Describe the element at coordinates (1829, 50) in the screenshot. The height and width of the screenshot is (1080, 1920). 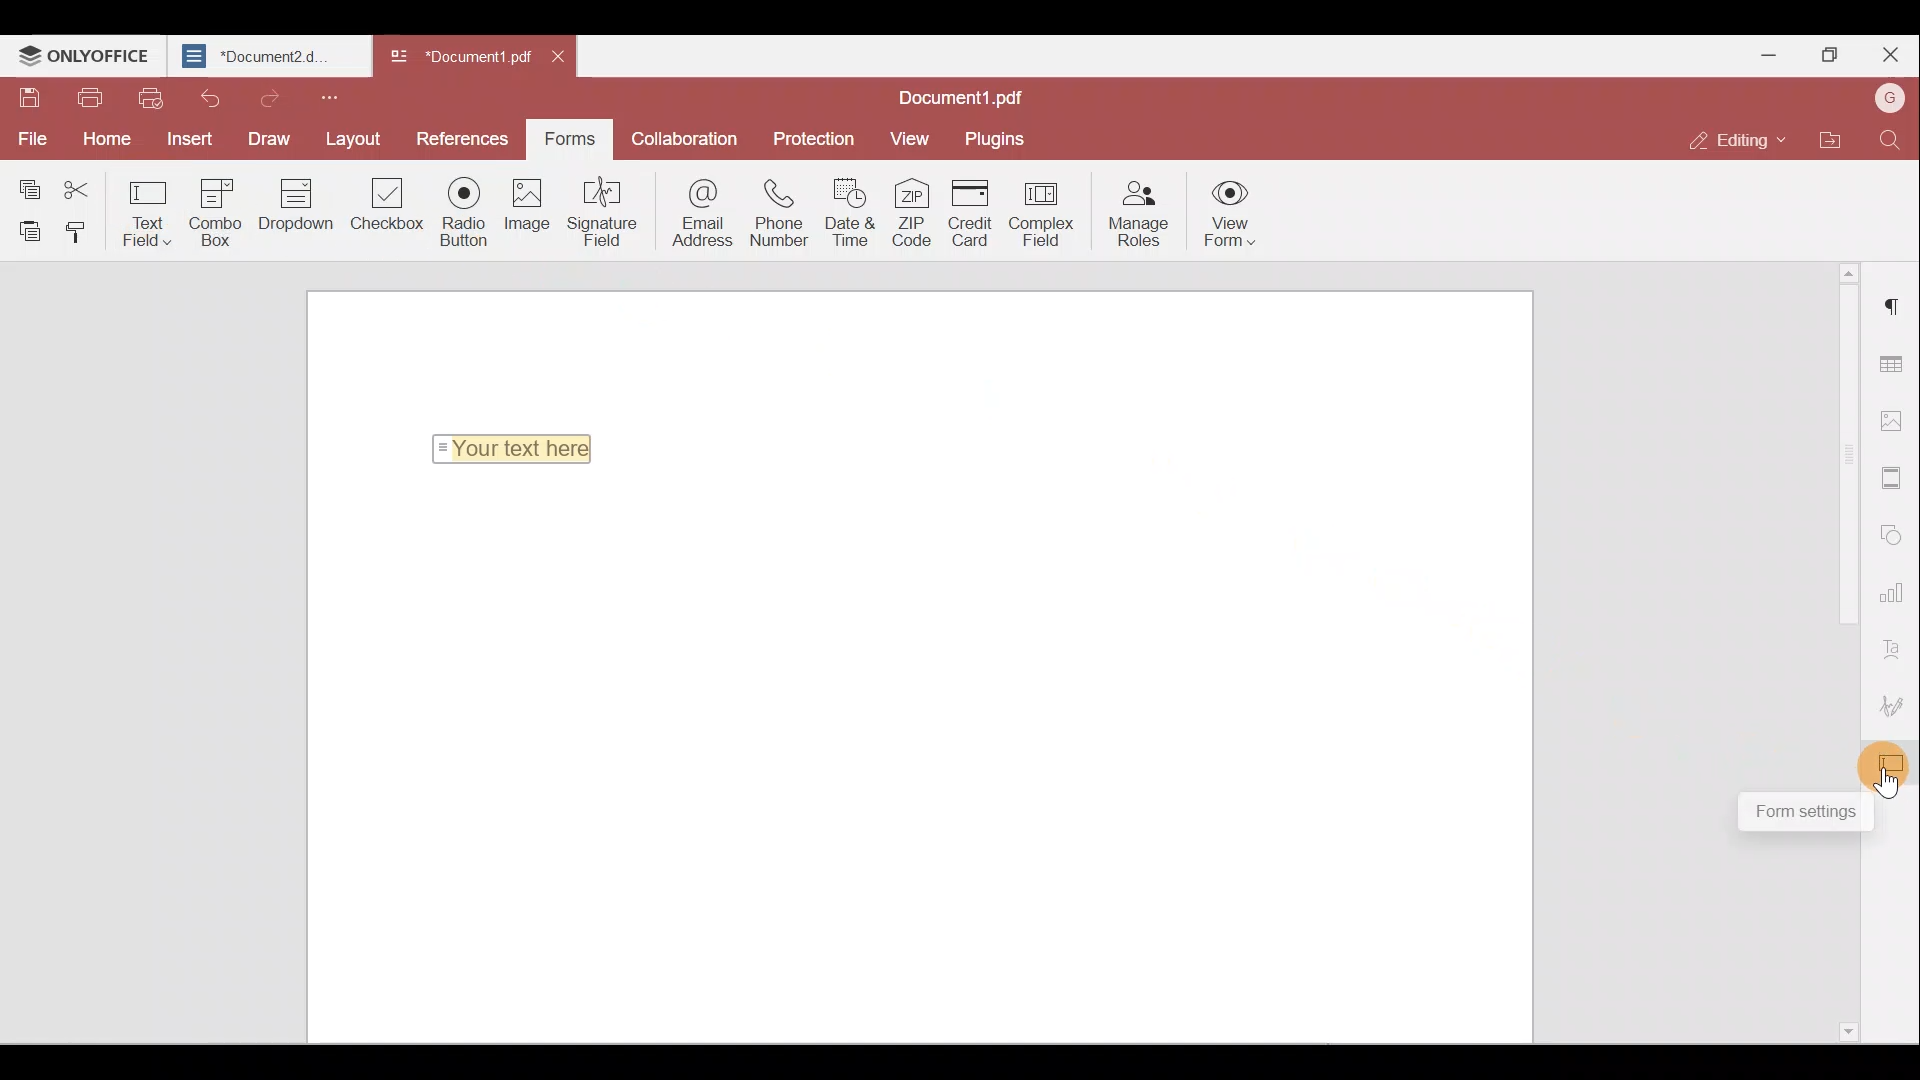
I see `Maximize` at that location.